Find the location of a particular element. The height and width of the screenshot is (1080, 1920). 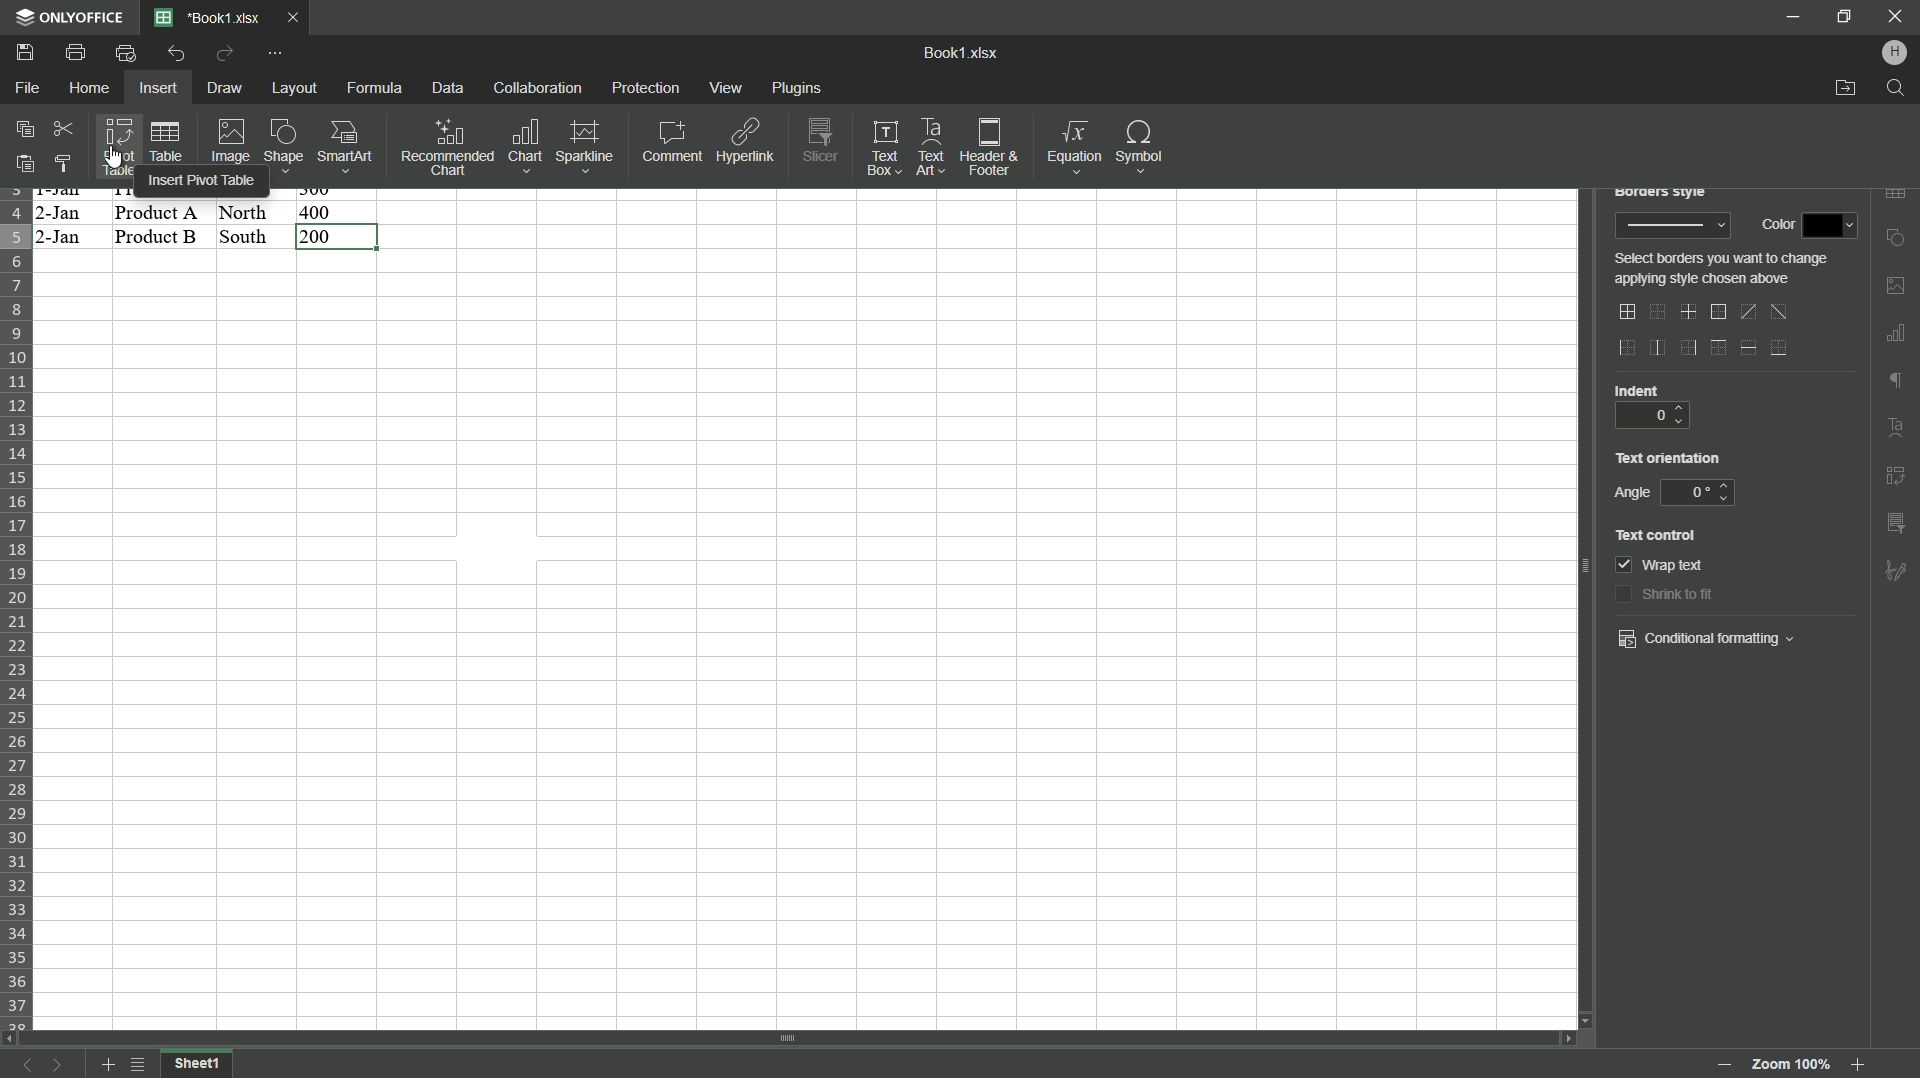

close app is located at coordinates (1895, 17).